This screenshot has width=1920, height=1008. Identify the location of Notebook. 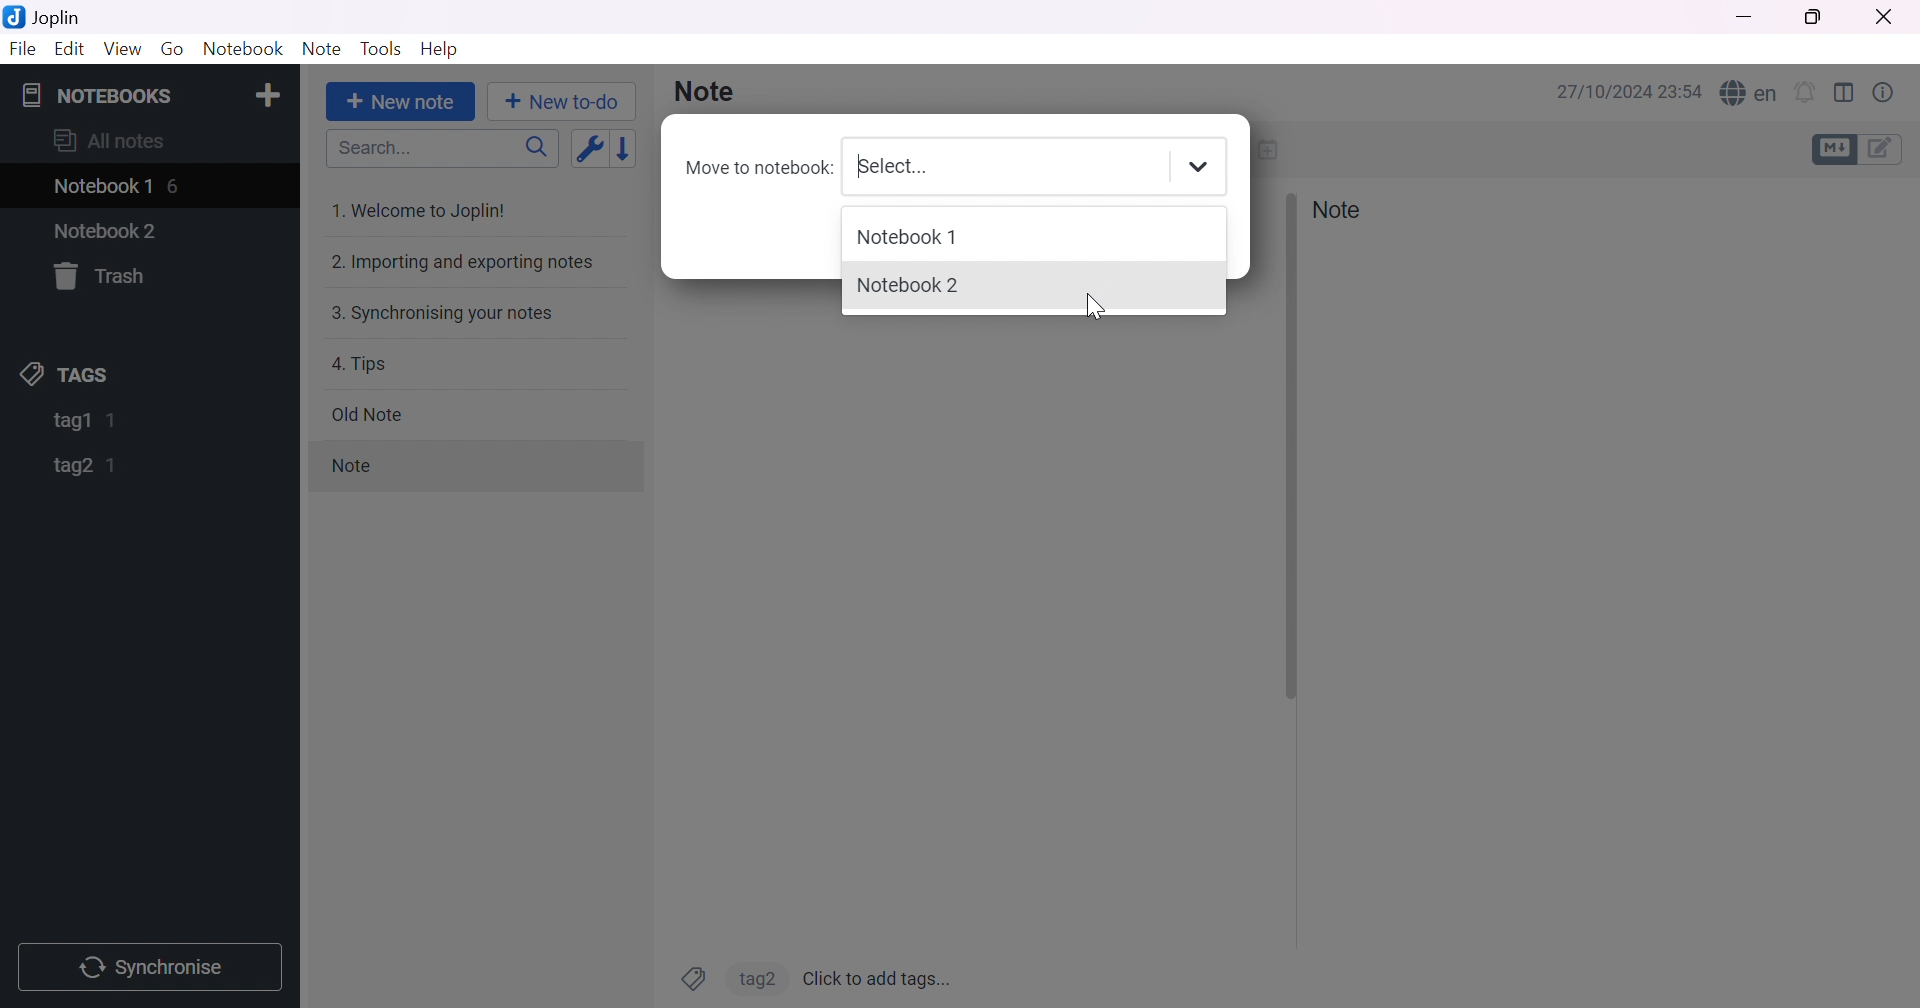
(239, 50).